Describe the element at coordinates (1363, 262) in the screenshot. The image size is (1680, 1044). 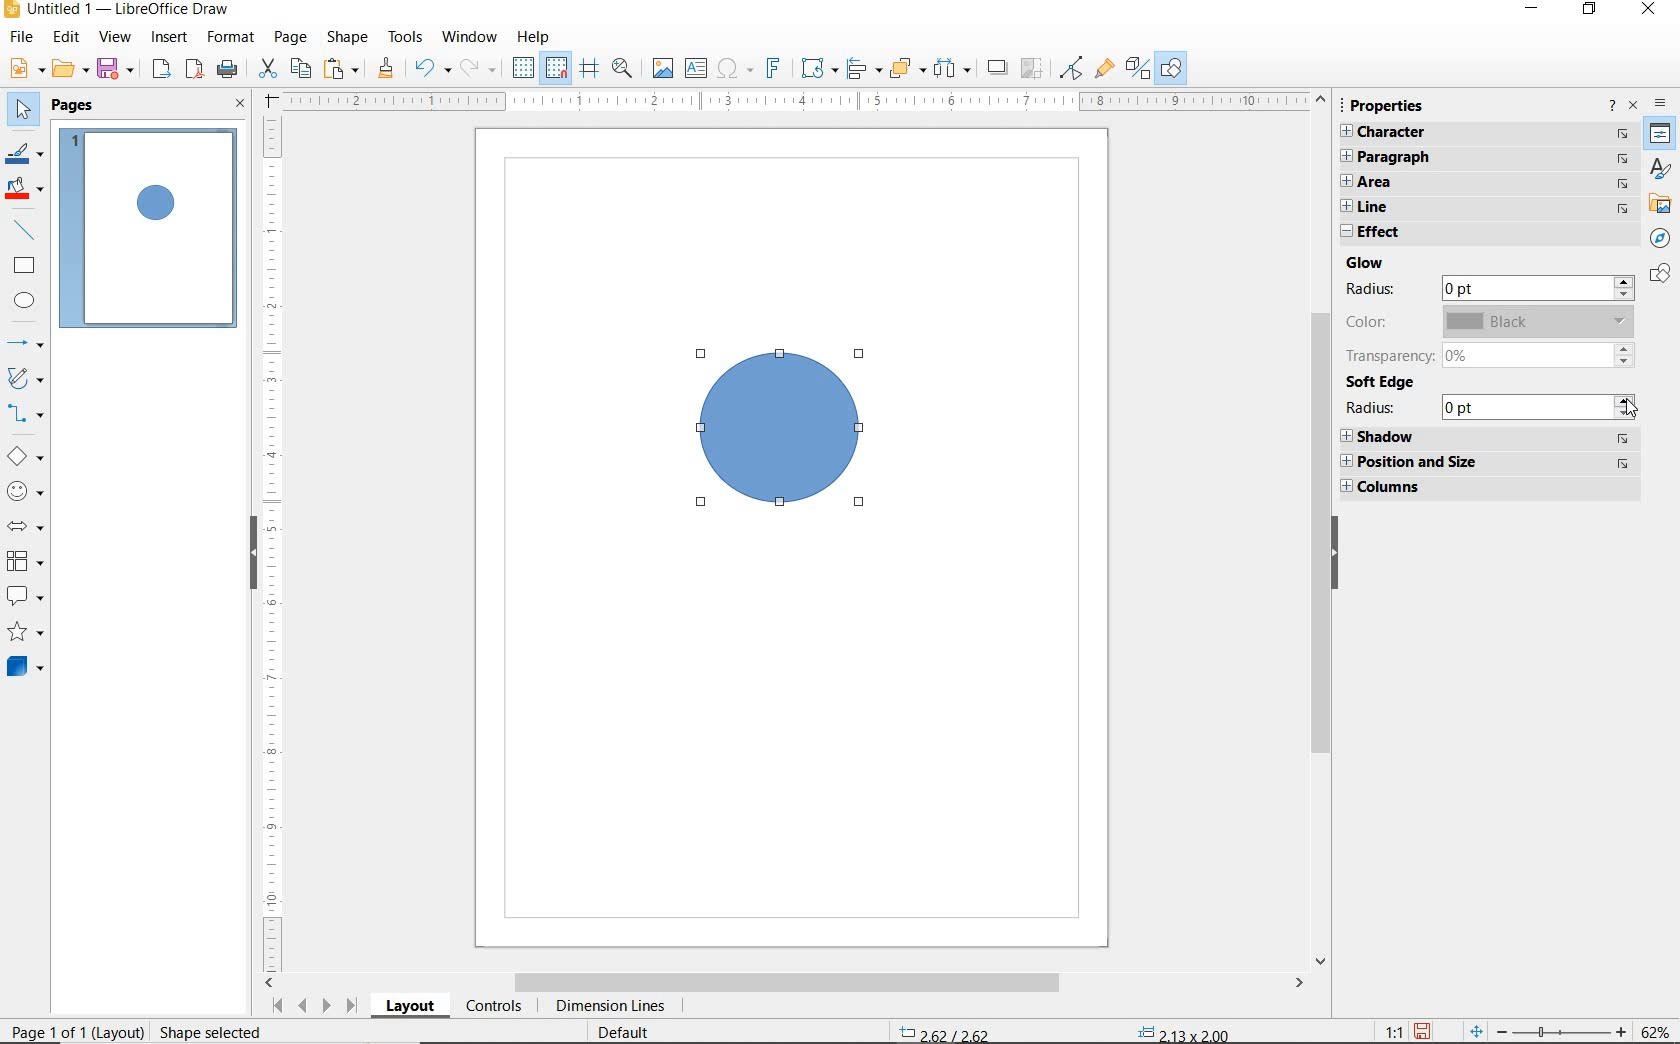
I see `GLOW` at that location.